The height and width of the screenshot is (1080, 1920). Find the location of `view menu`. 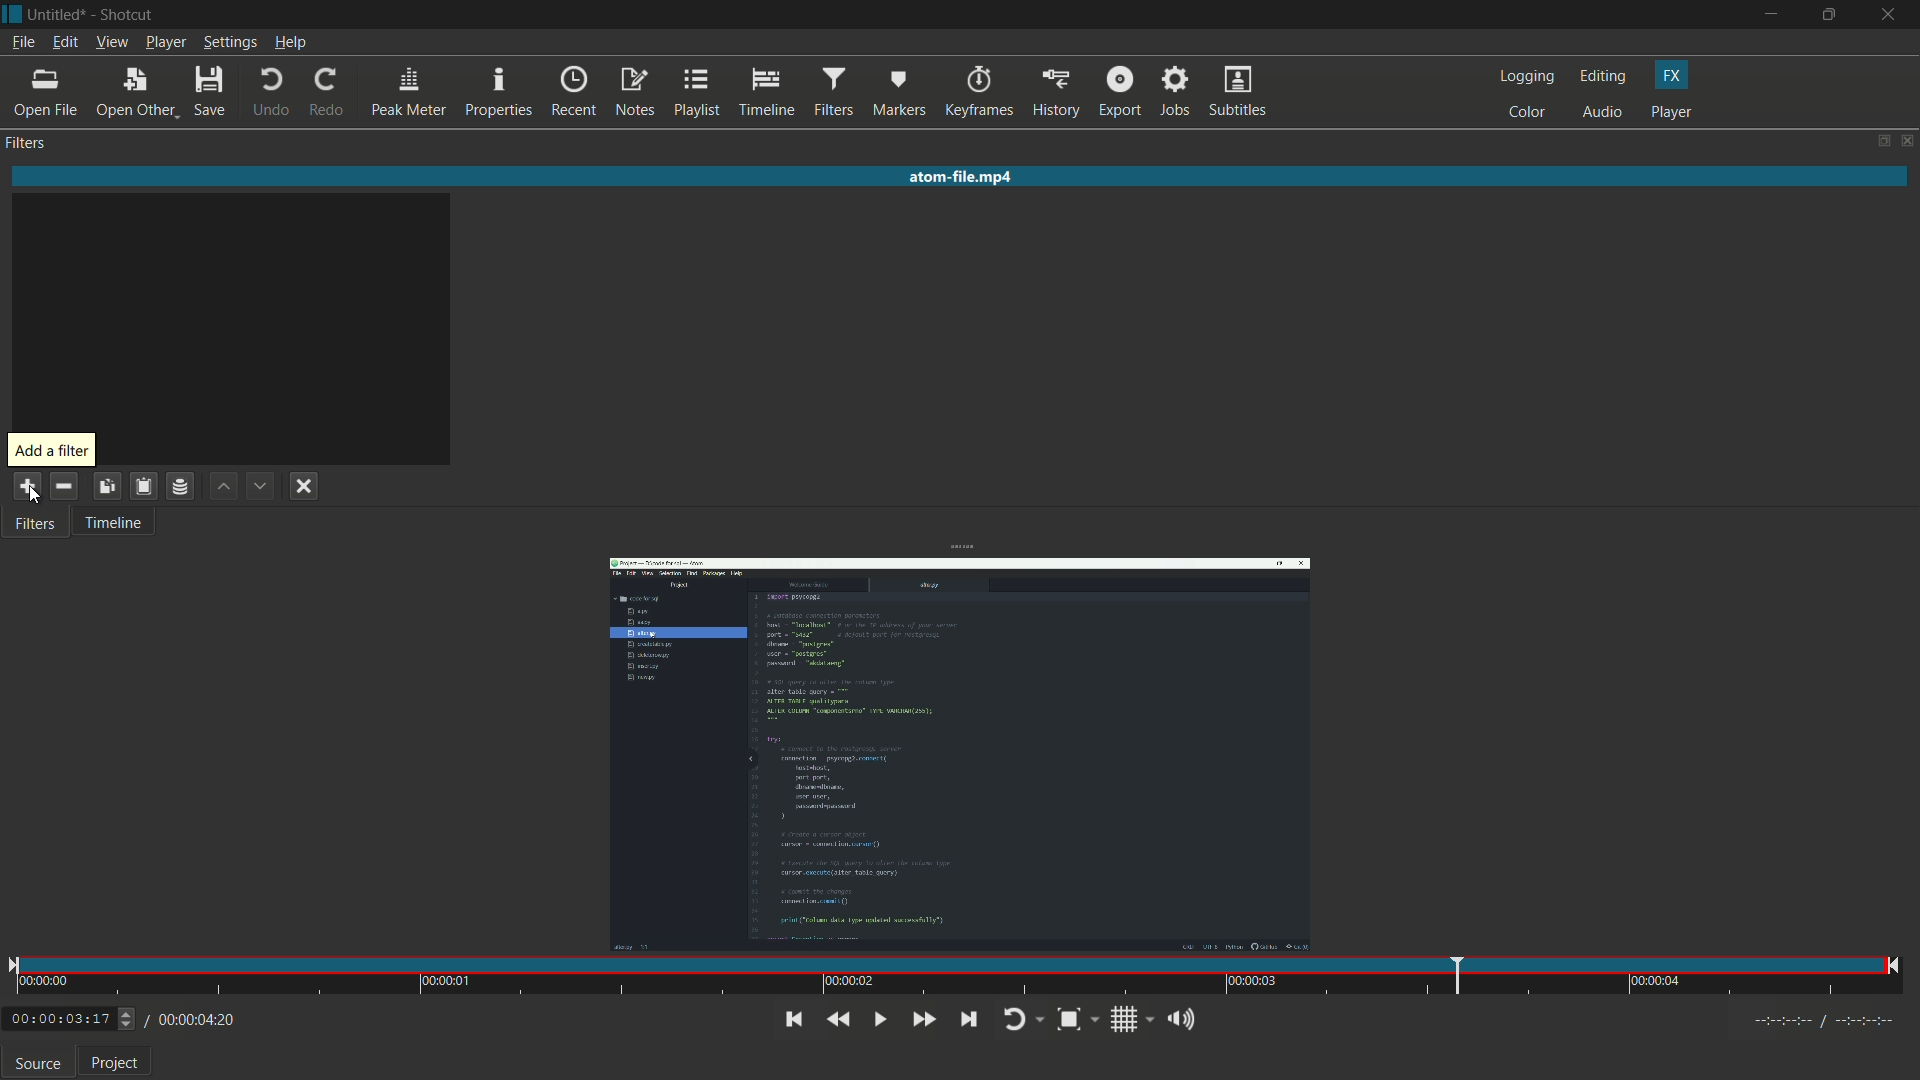

view menu is located at coordinates (111, 42).